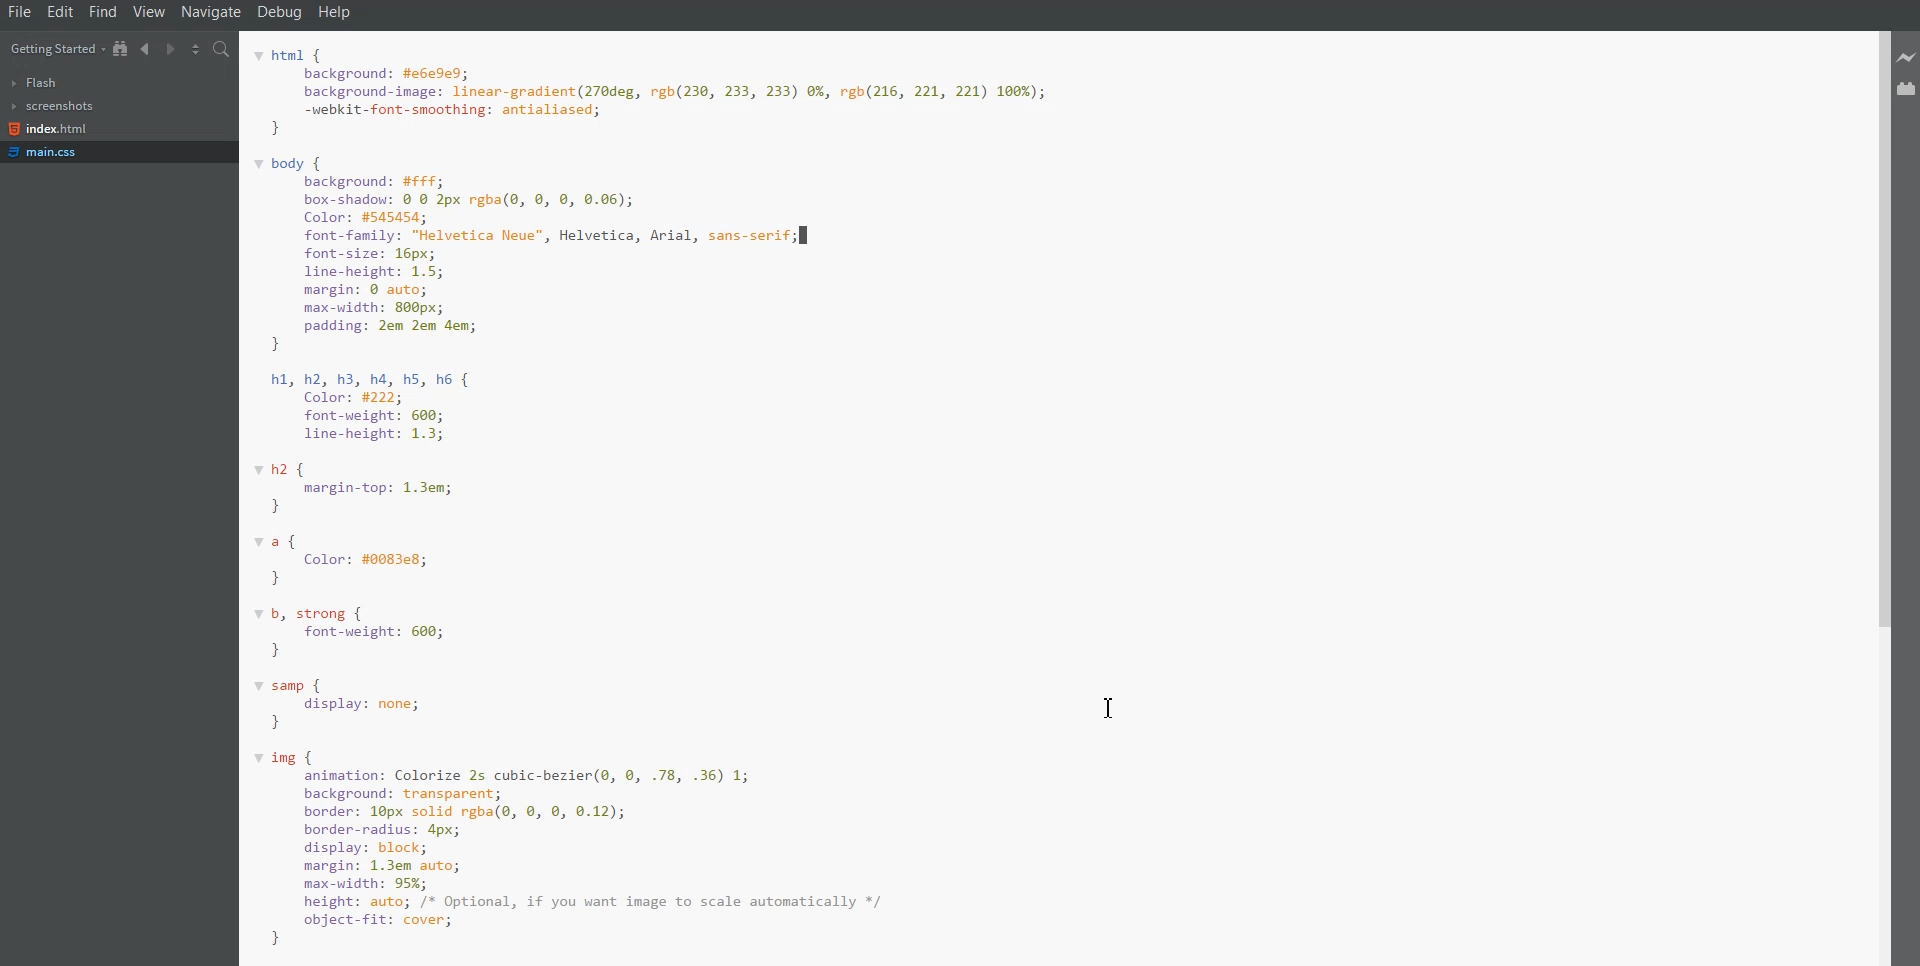 The width and height of the screenshot is (1920, 966). Describe the element at coordinates (146, 48) in the screenshot. I see `Navigate Backwards` at that location.